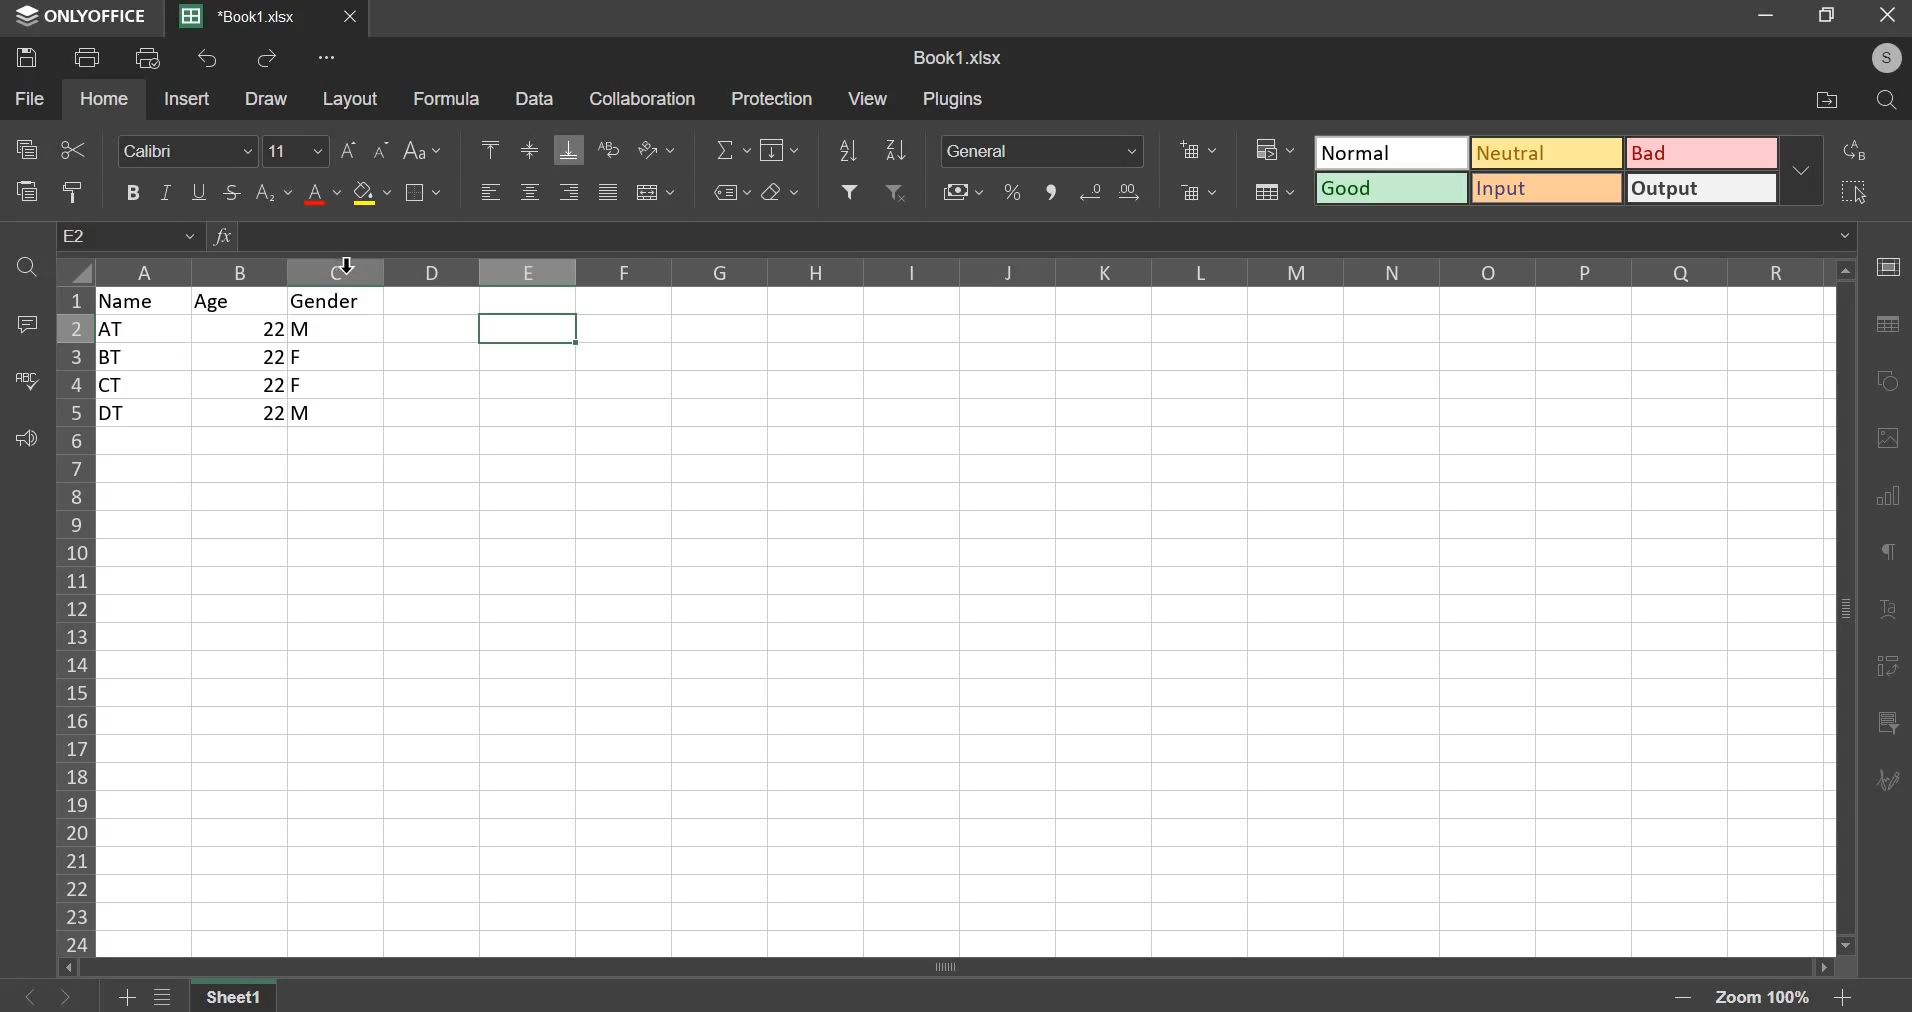 This screenshot has height=1012, width=1912. What do you see at coordinates (383, 148) in the screenshot?
I see `font size decrease` at bounding box center [383, 148].